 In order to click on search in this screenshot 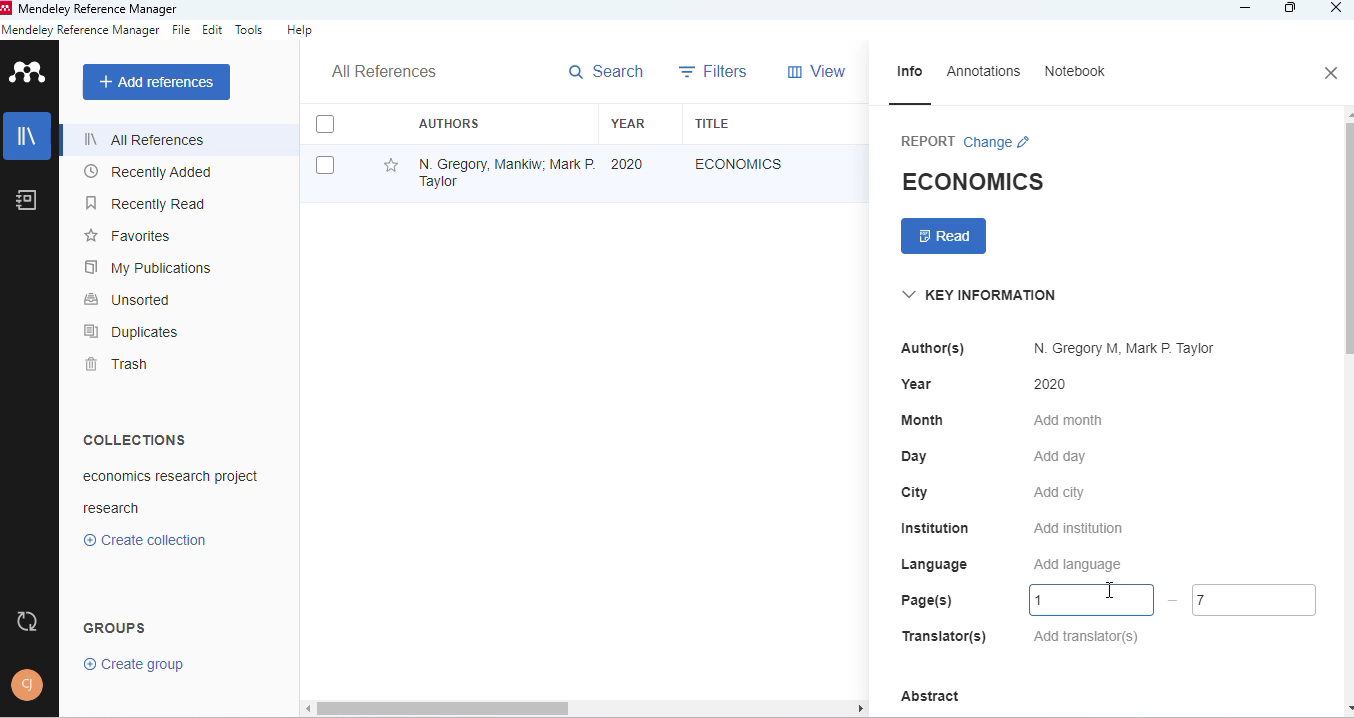, I will do `click(607, 72)`.